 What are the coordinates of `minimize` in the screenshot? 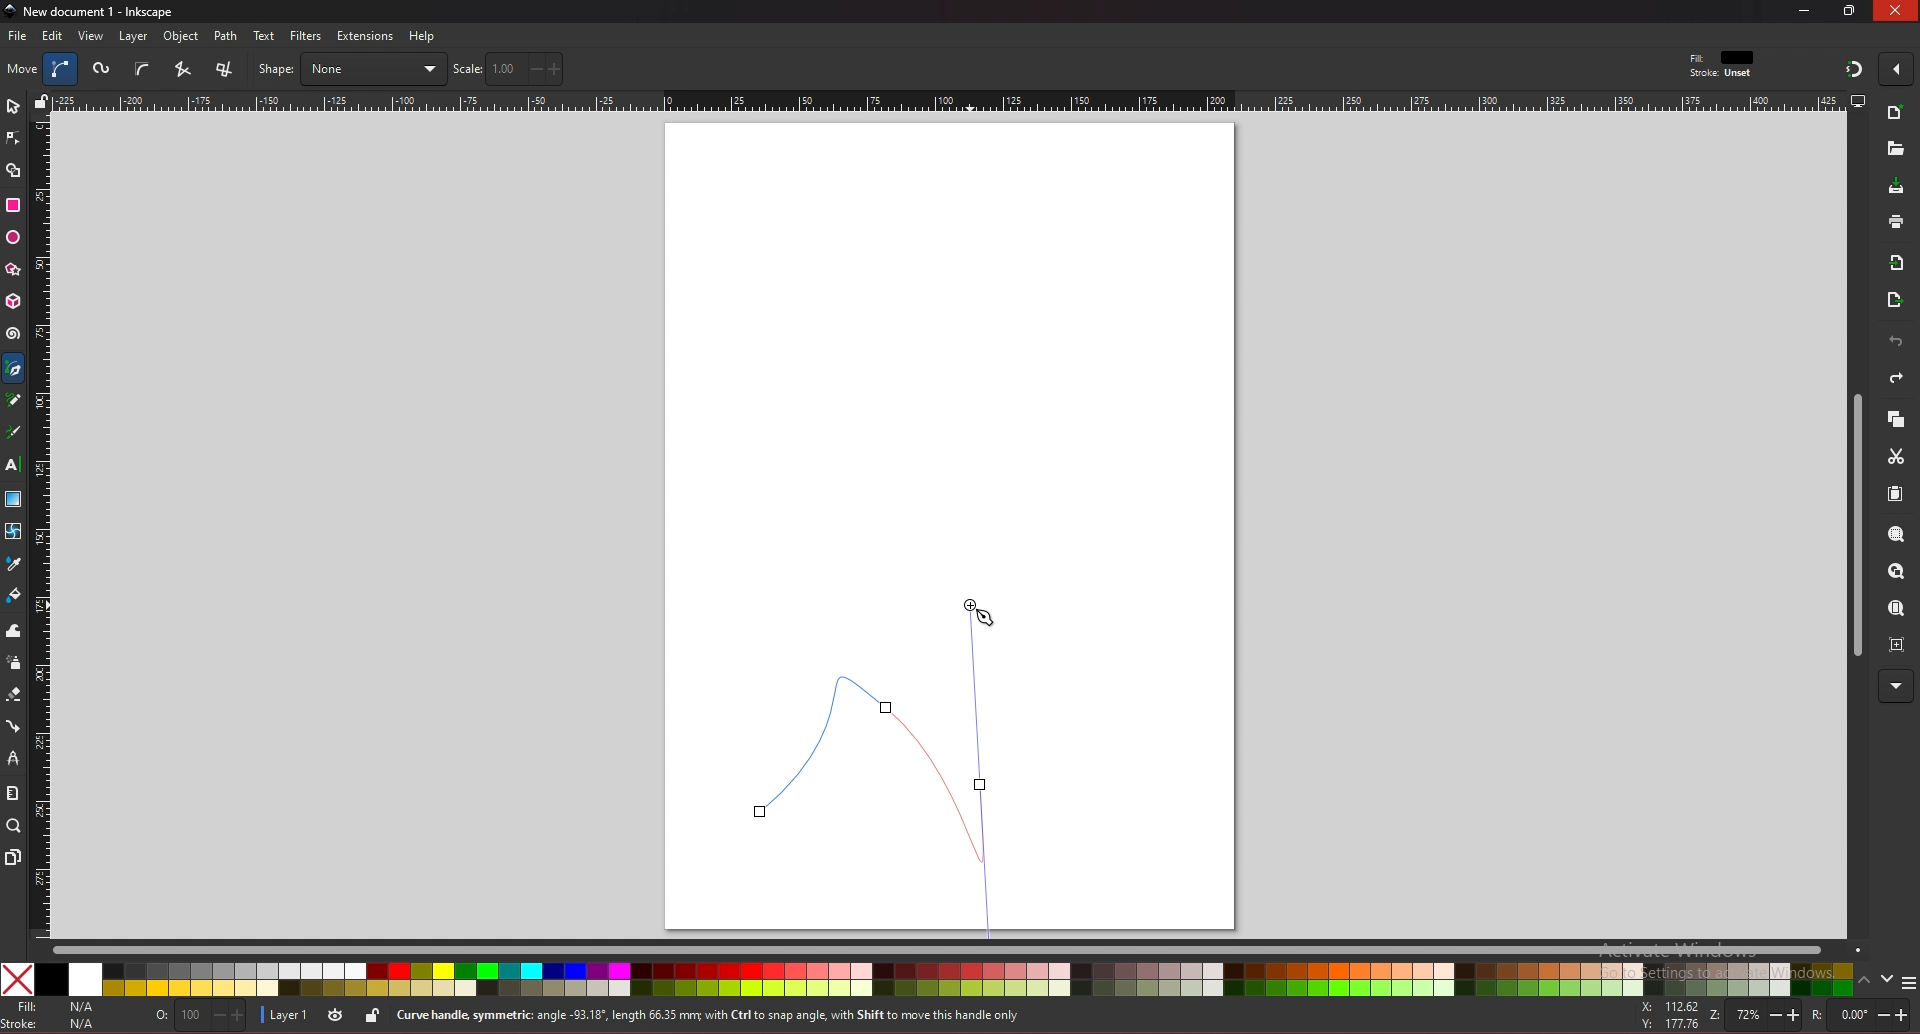 It's located at (1805, 10).